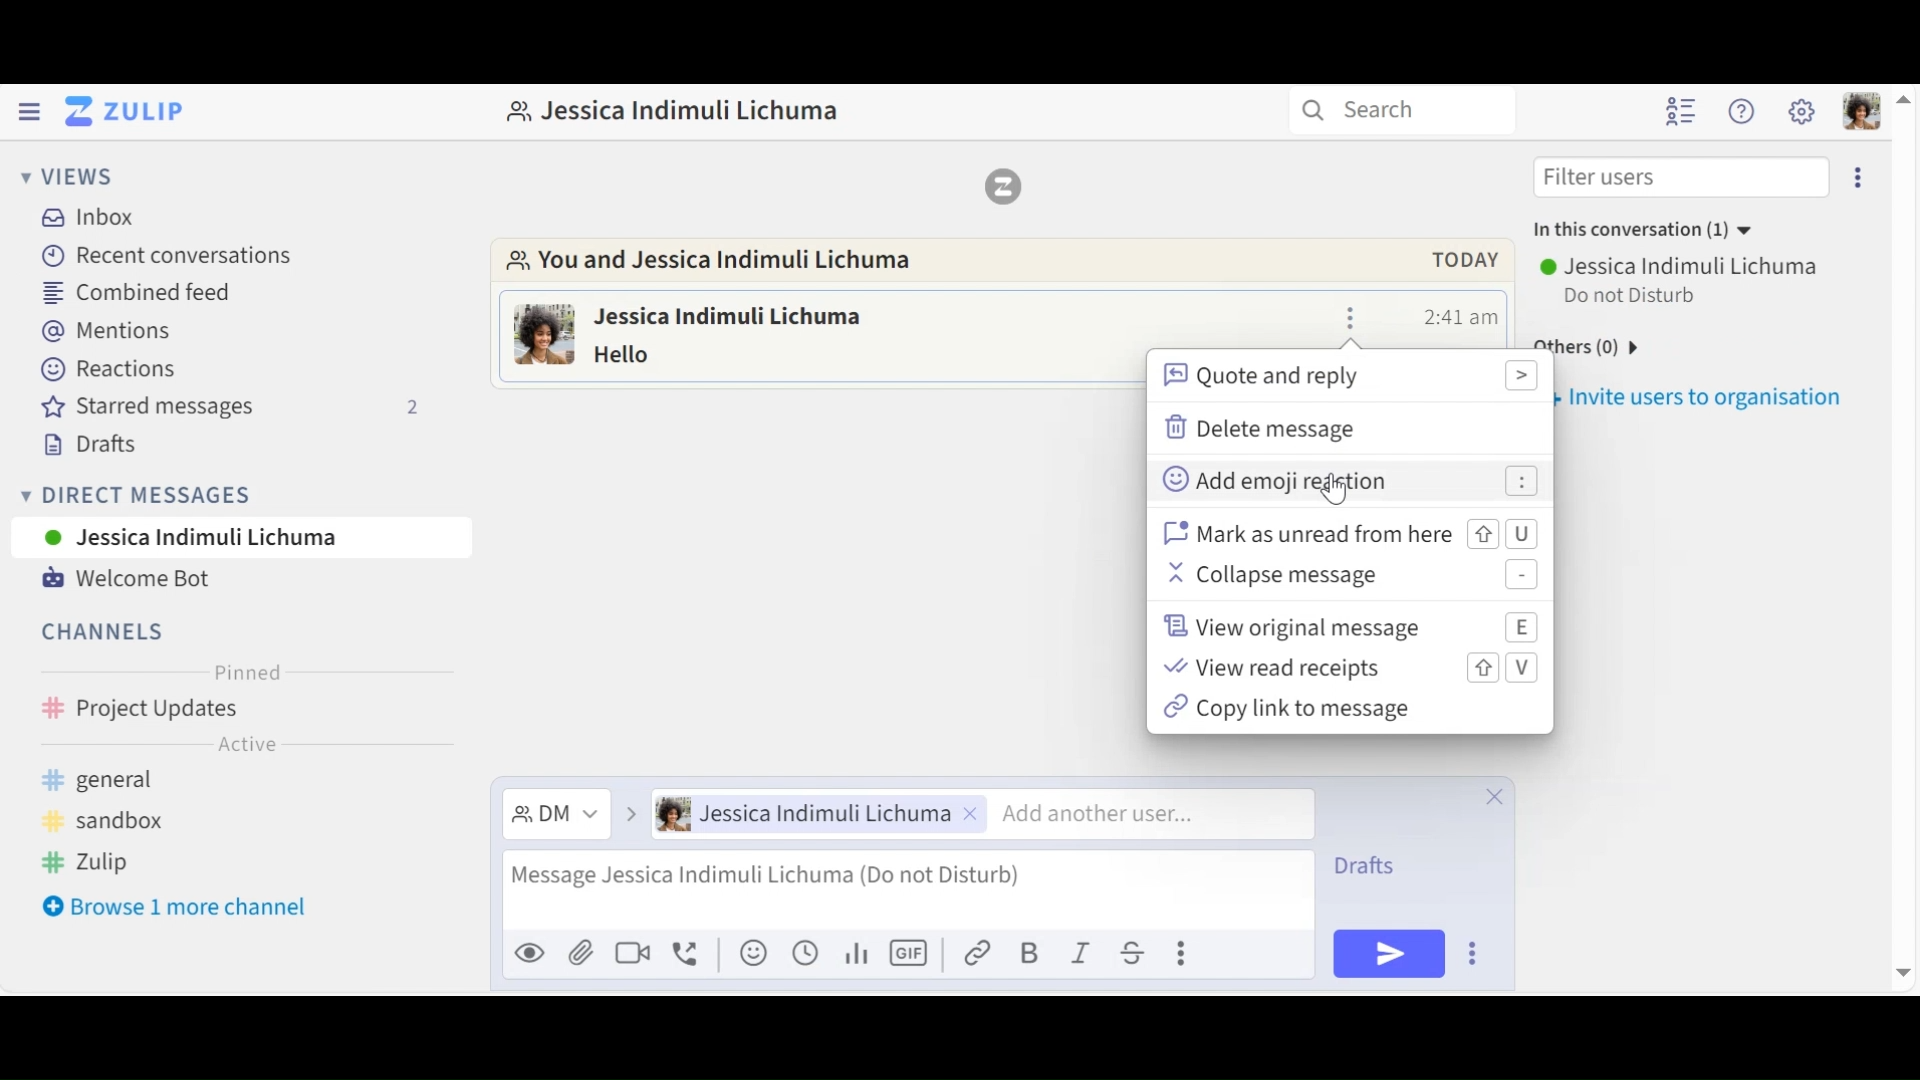  Describe the element at coordinates (1348, 377) in the screenshot. I see `Quote and Reply` at that location.